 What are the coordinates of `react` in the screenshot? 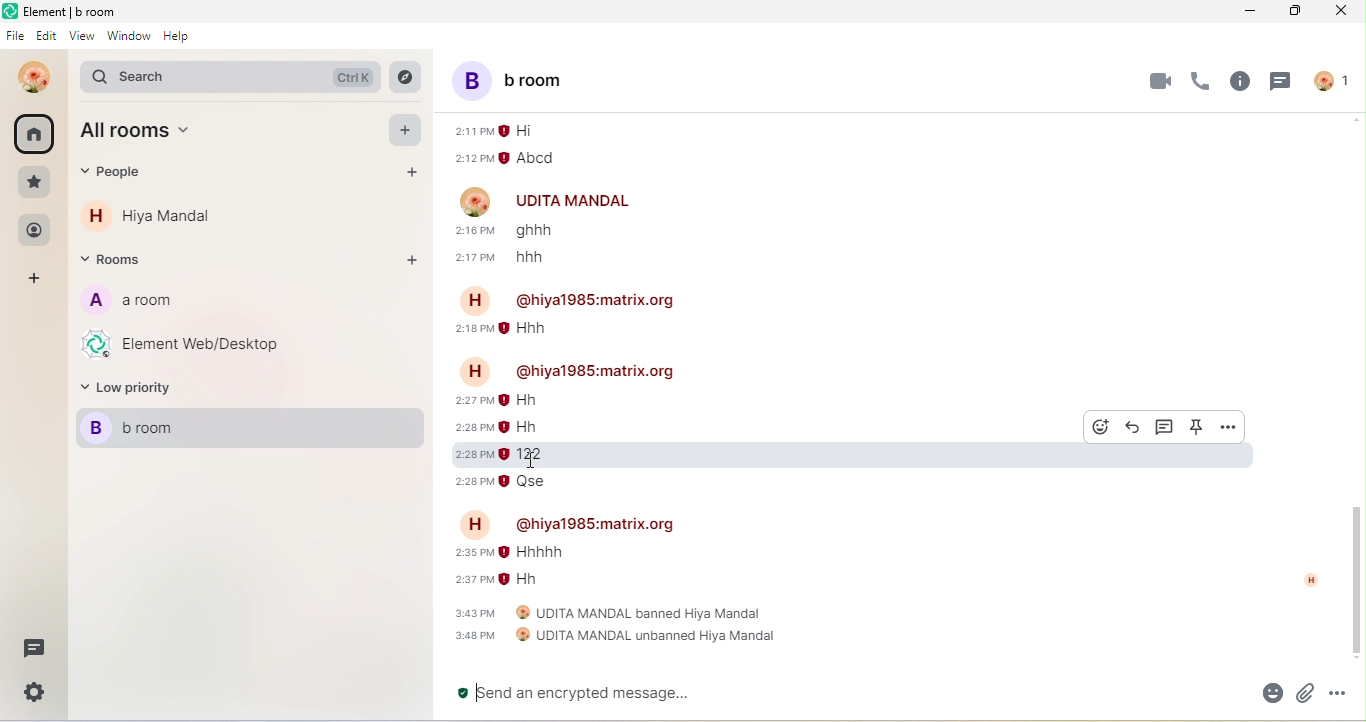 It's located at (1102, 425).